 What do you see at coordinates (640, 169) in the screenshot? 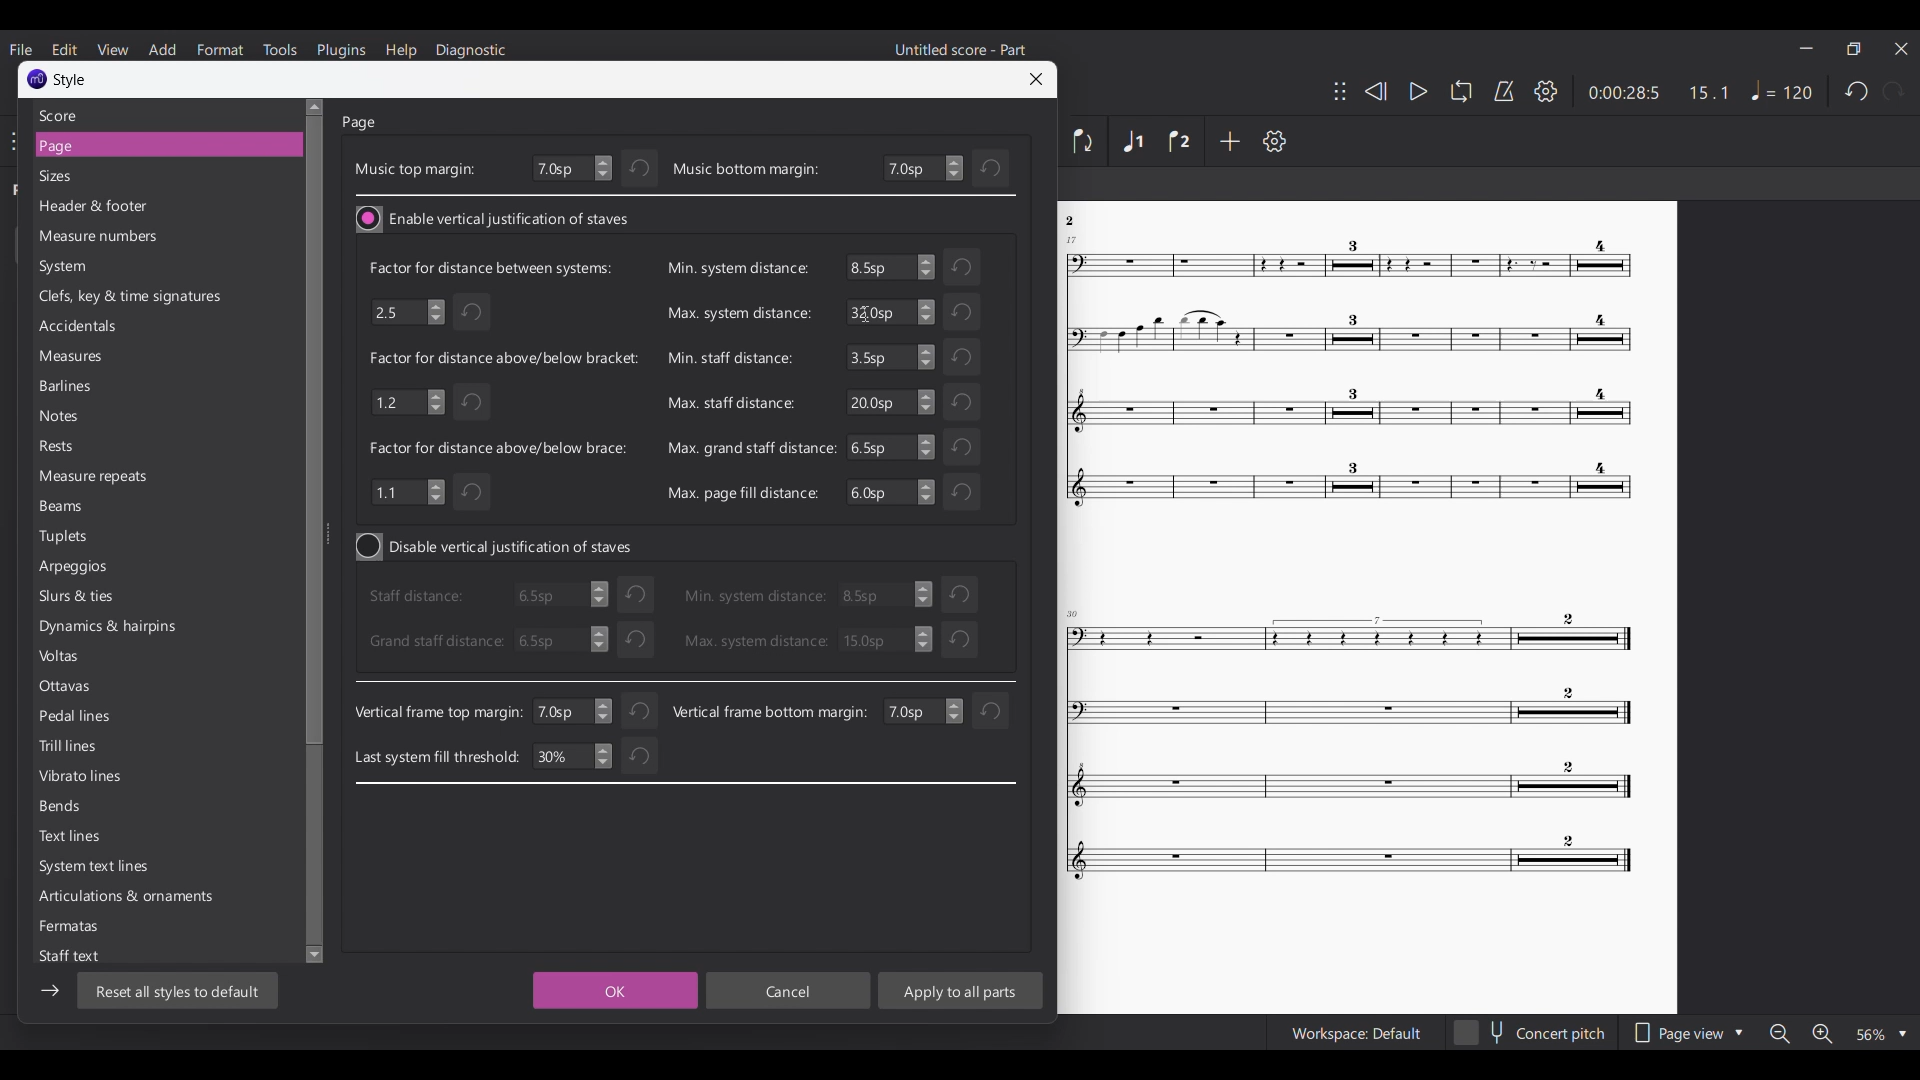
I see `Undo` at bounding box center [640, 169].